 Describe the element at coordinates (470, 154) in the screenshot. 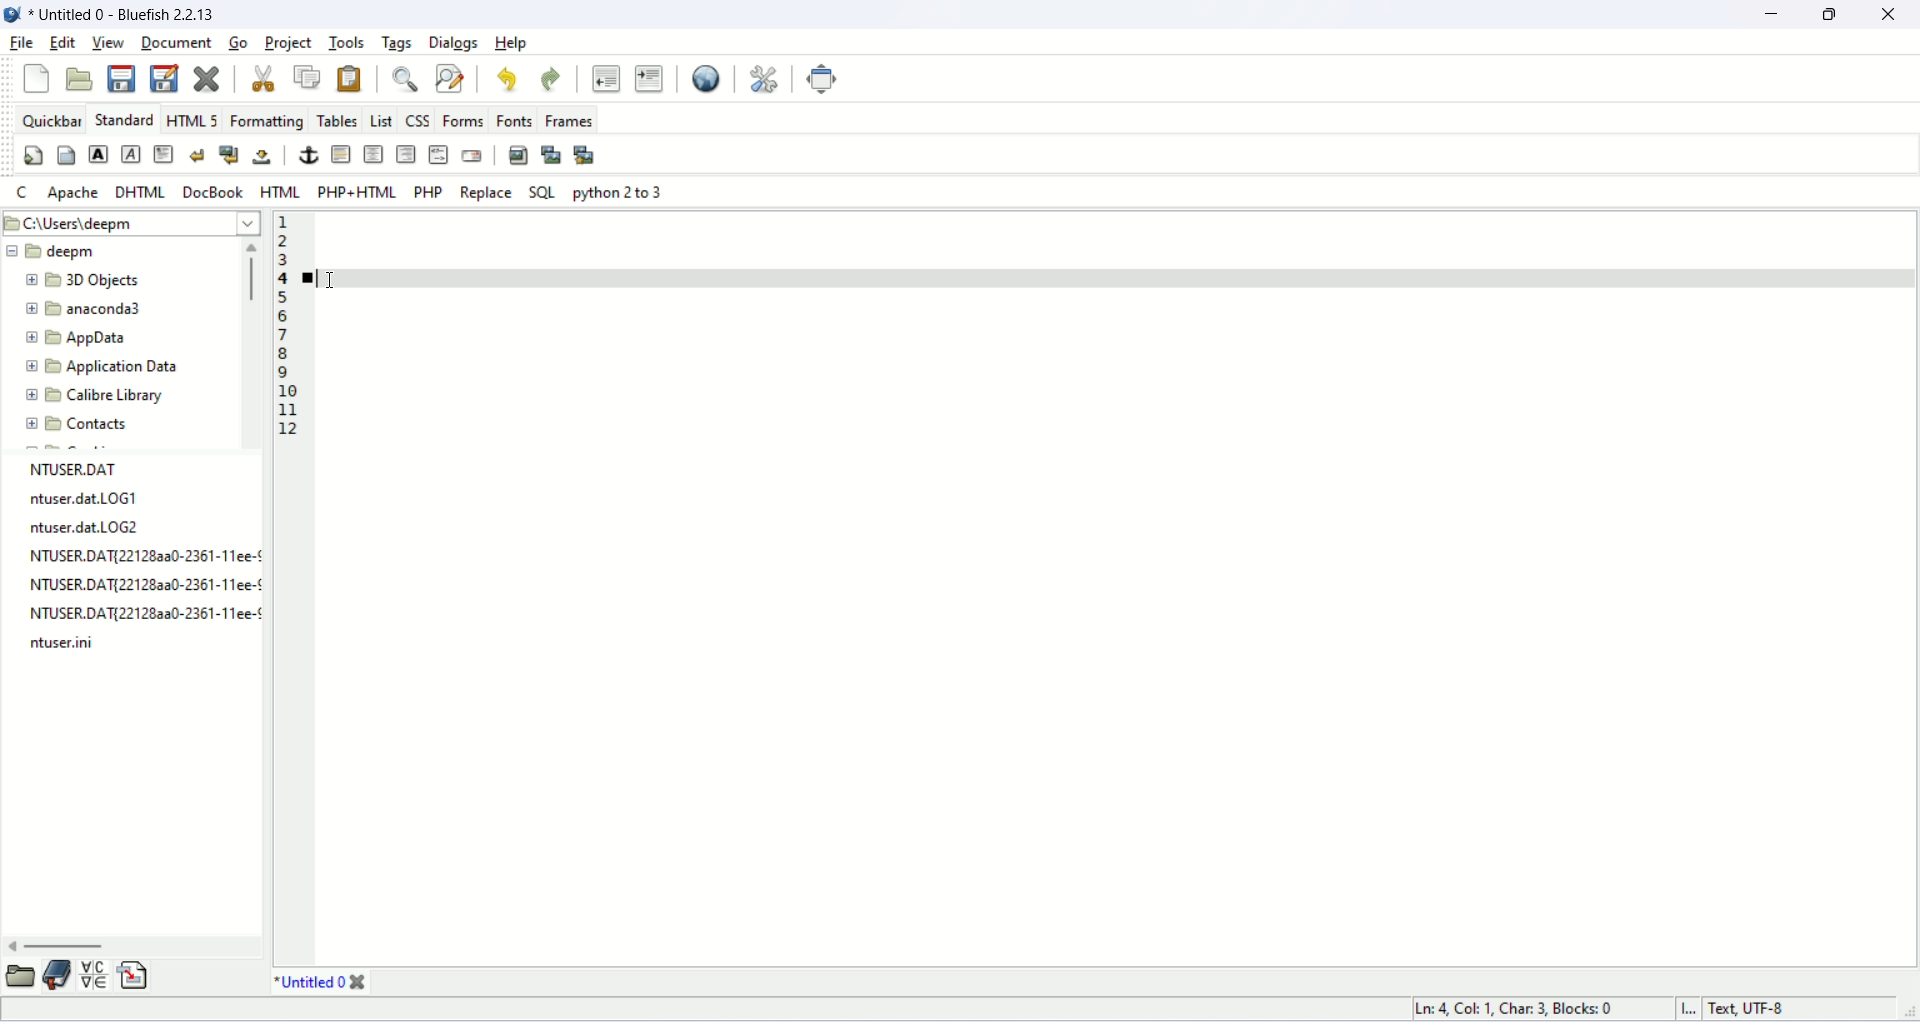

I see `email` at that location.